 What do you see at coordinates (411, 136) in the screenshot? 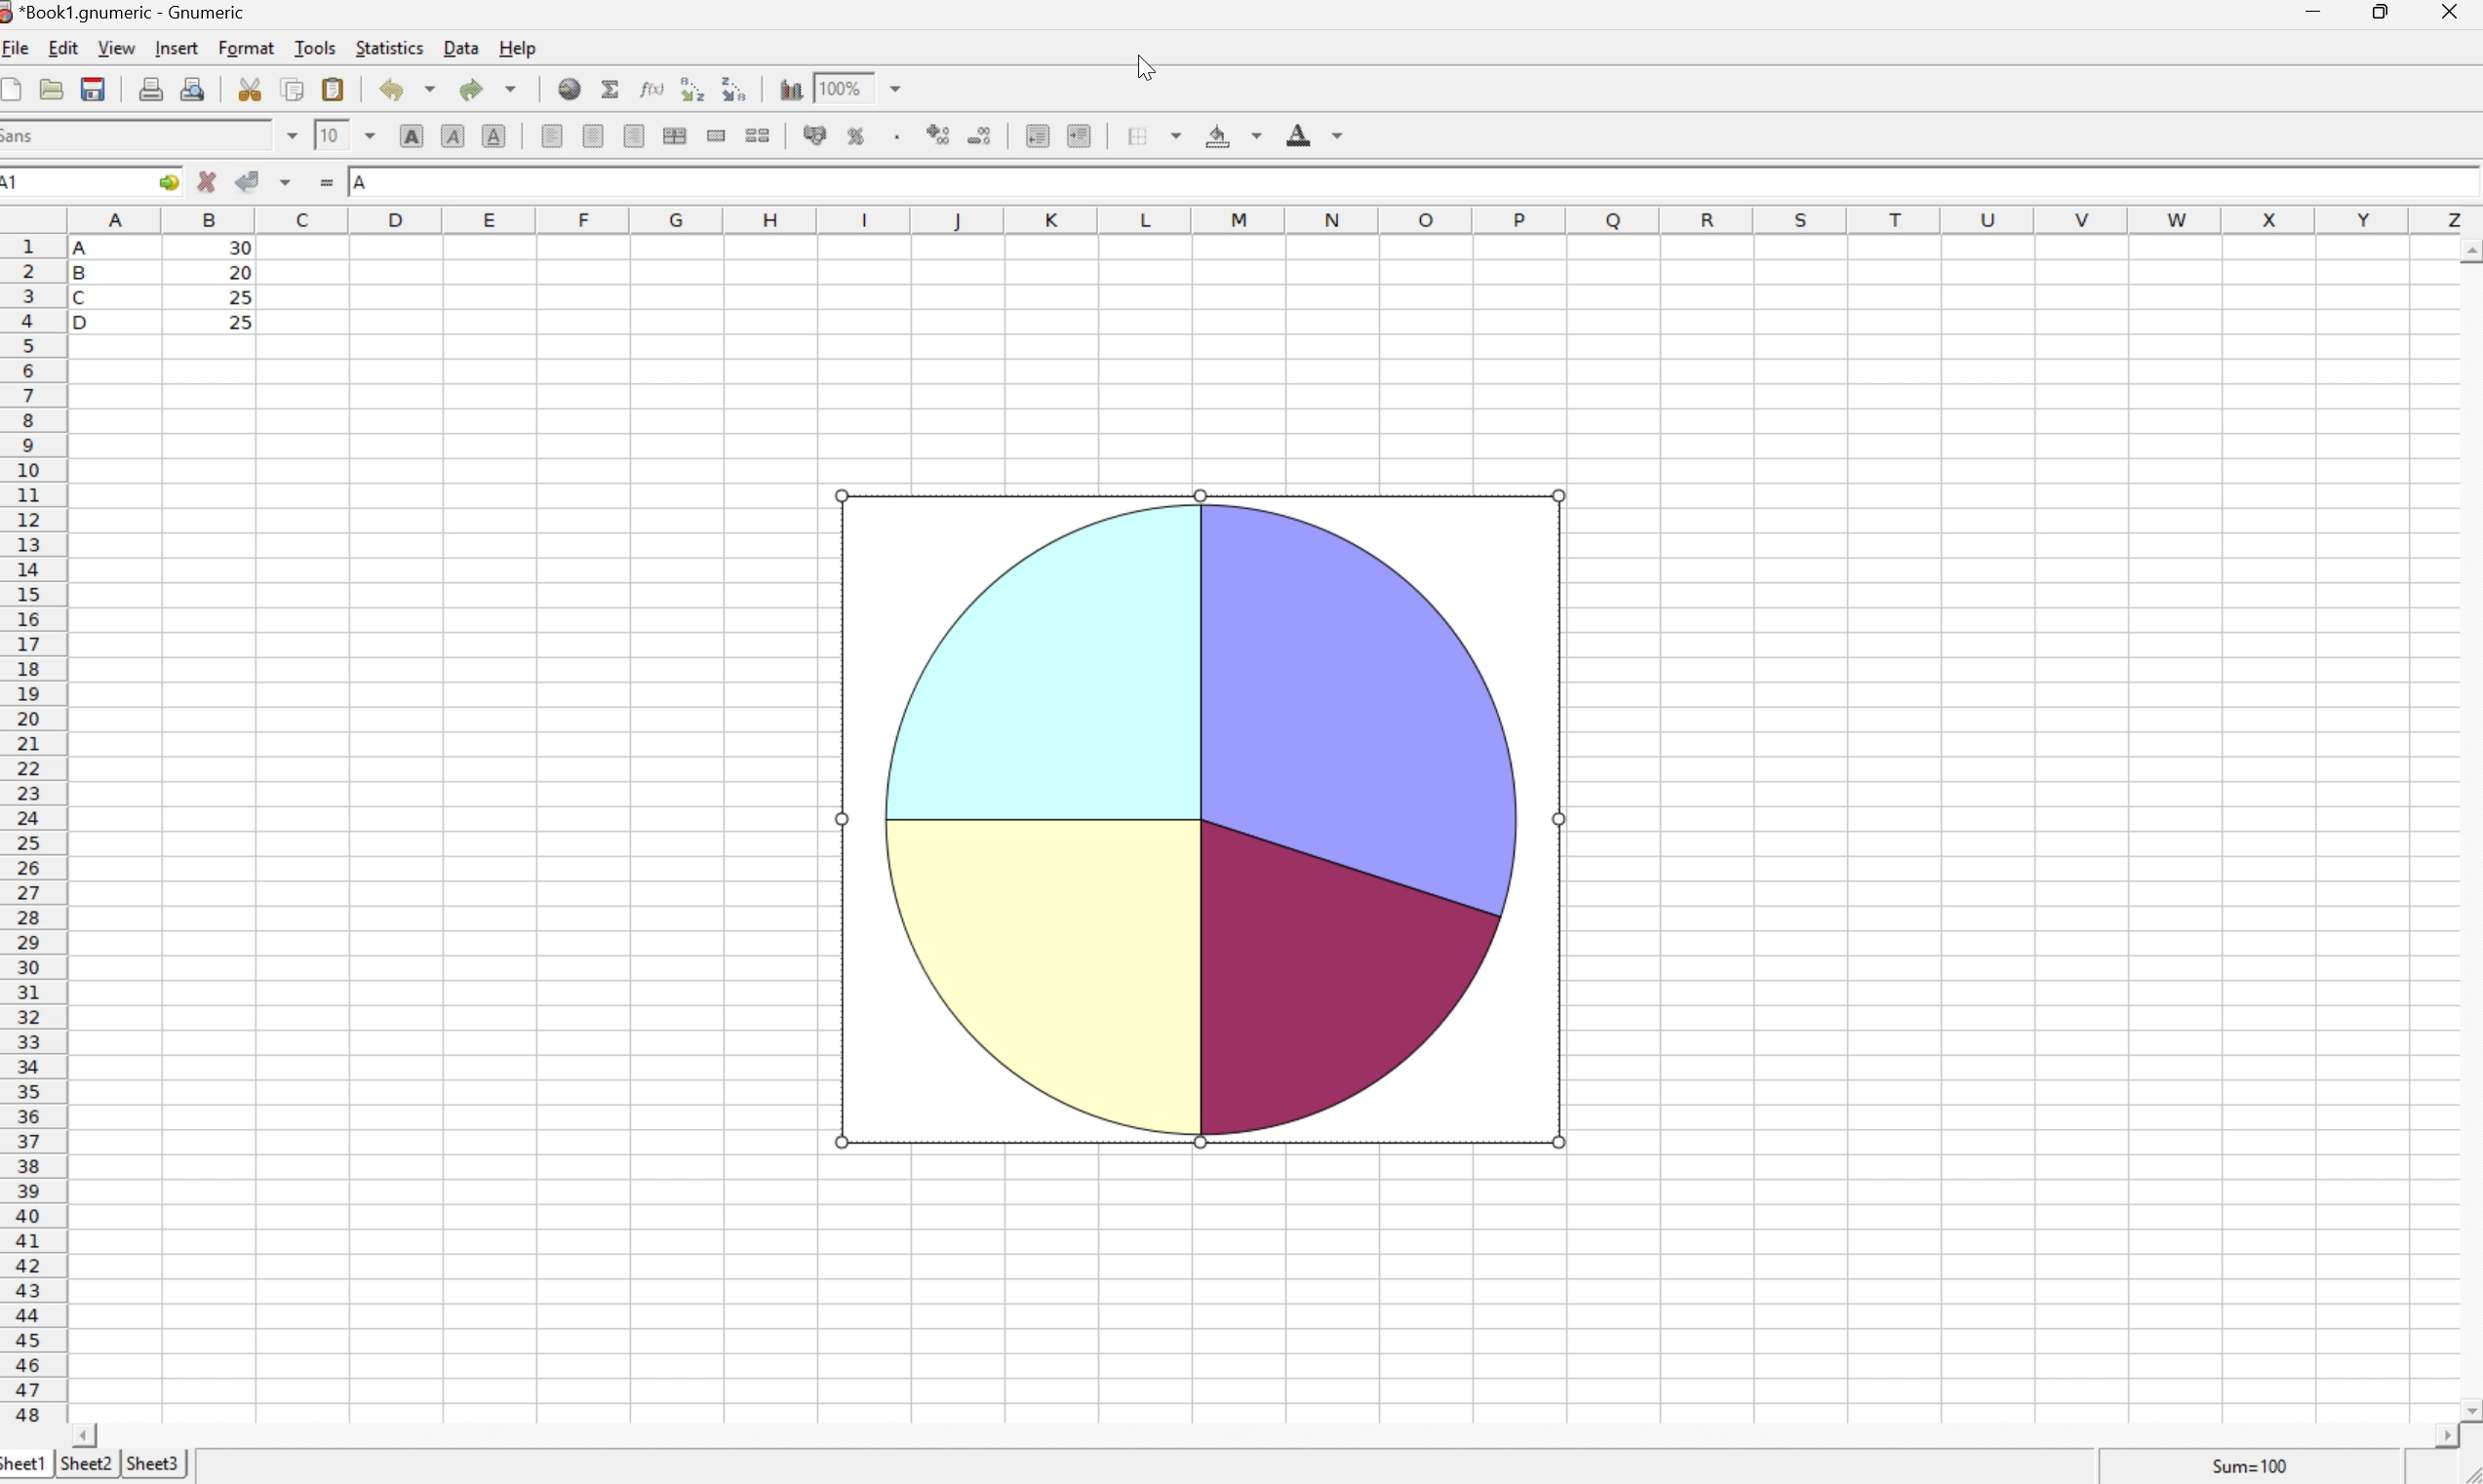
I see `Bold` at bounding box center [411, 136].